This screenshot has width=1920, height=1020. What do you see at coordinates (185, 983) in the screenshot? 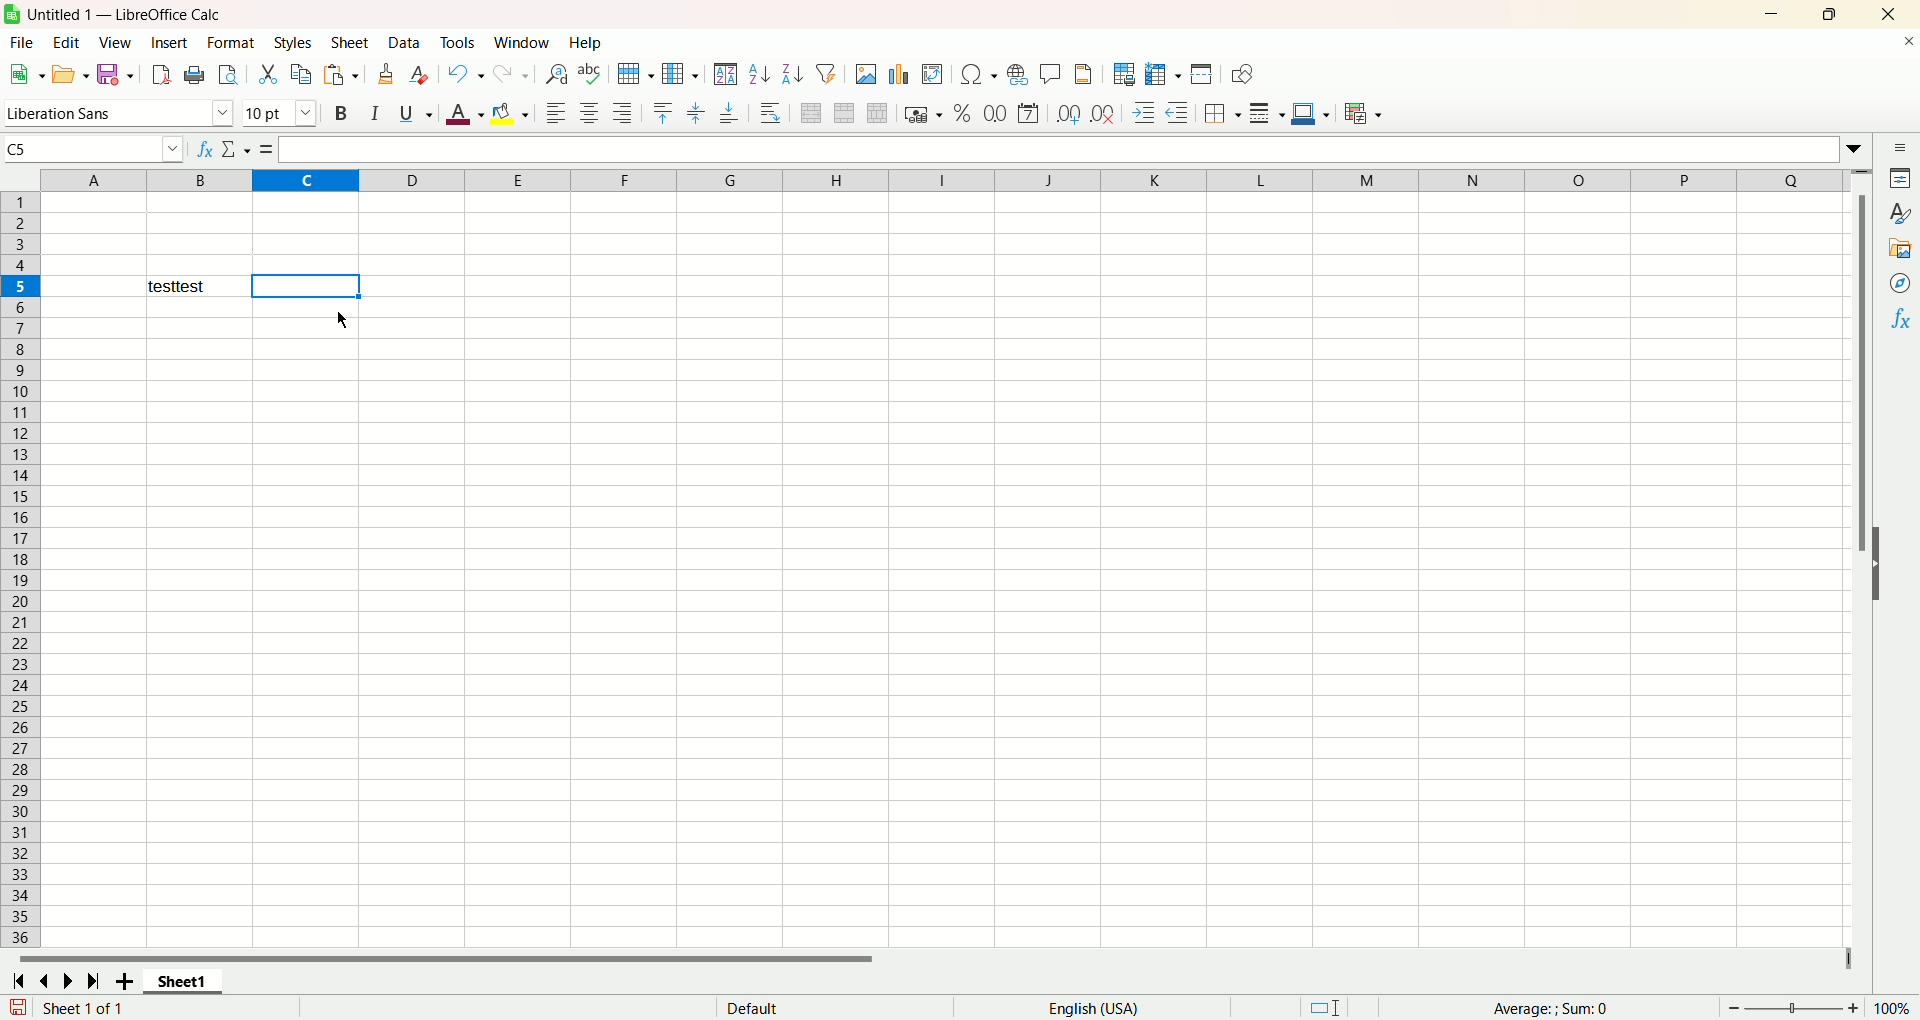
I see `sheet1` at bounding box center [185, 983].